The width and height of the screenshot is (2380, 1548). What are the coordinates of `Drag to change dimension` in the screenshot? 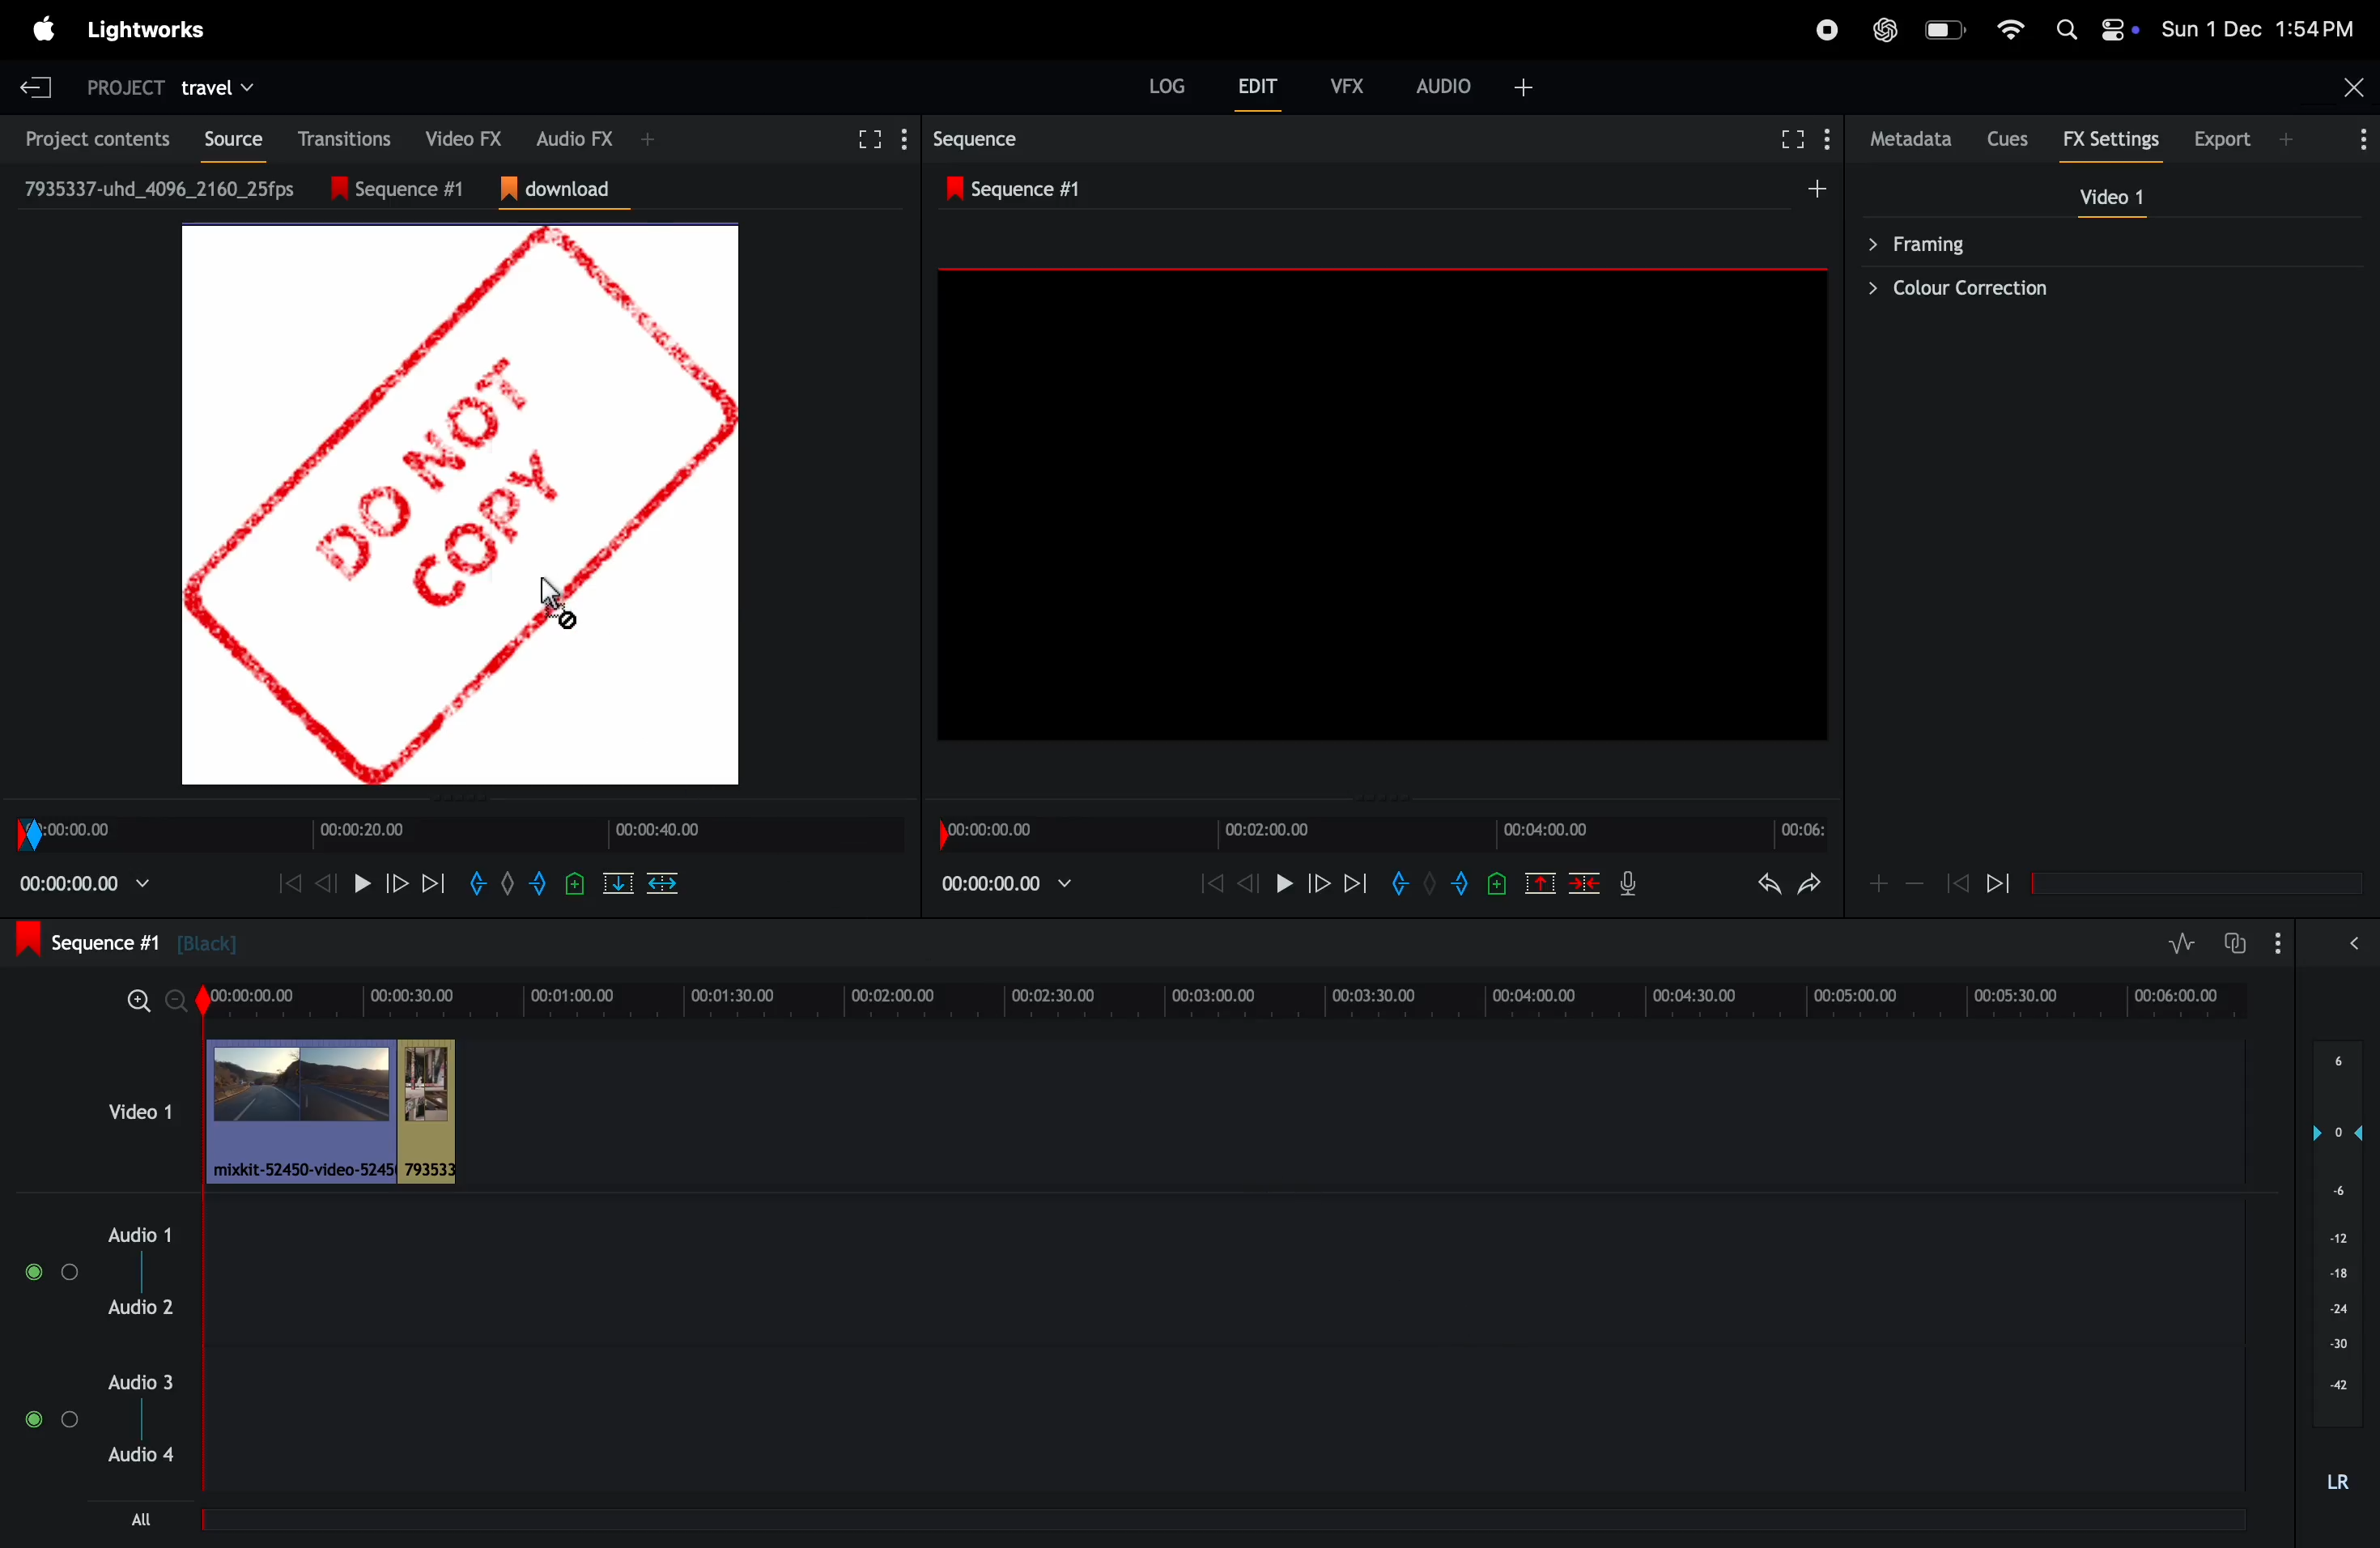 It's located at (465, 798).